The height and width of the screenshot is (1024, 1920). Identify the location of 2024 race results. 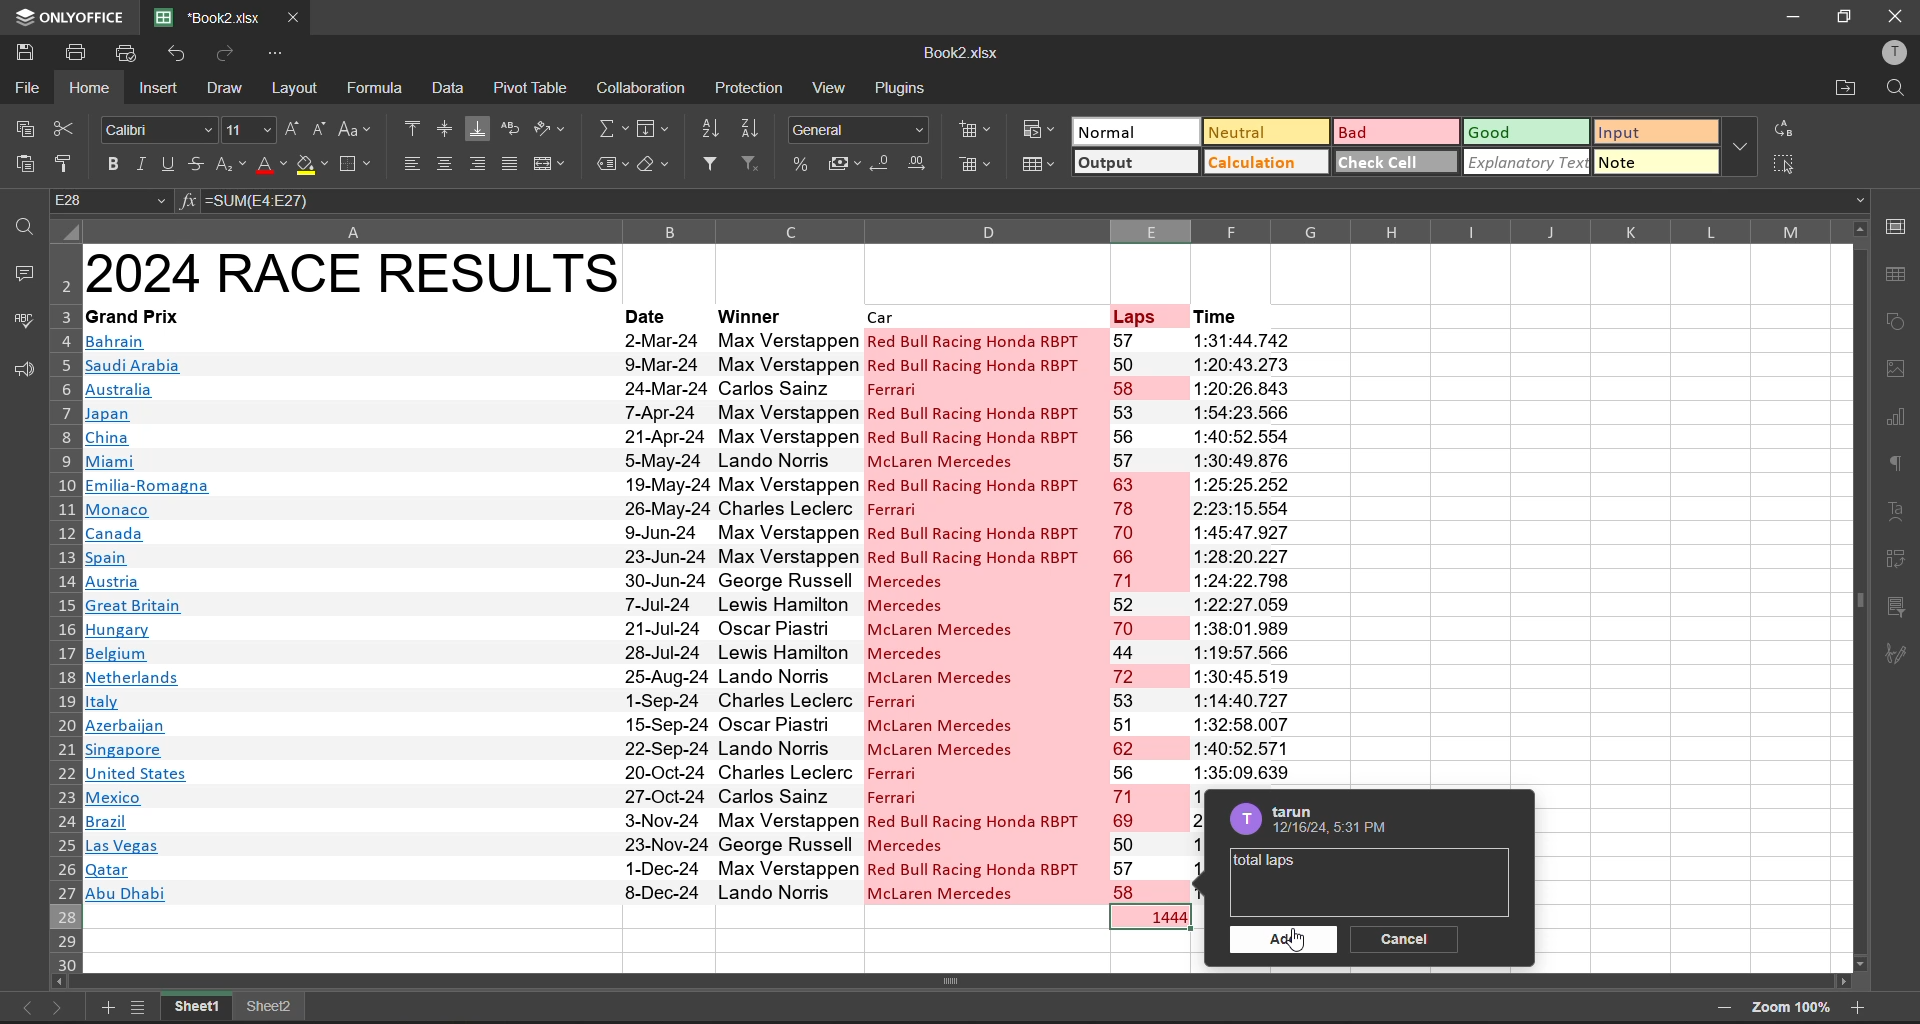
(356, 272).